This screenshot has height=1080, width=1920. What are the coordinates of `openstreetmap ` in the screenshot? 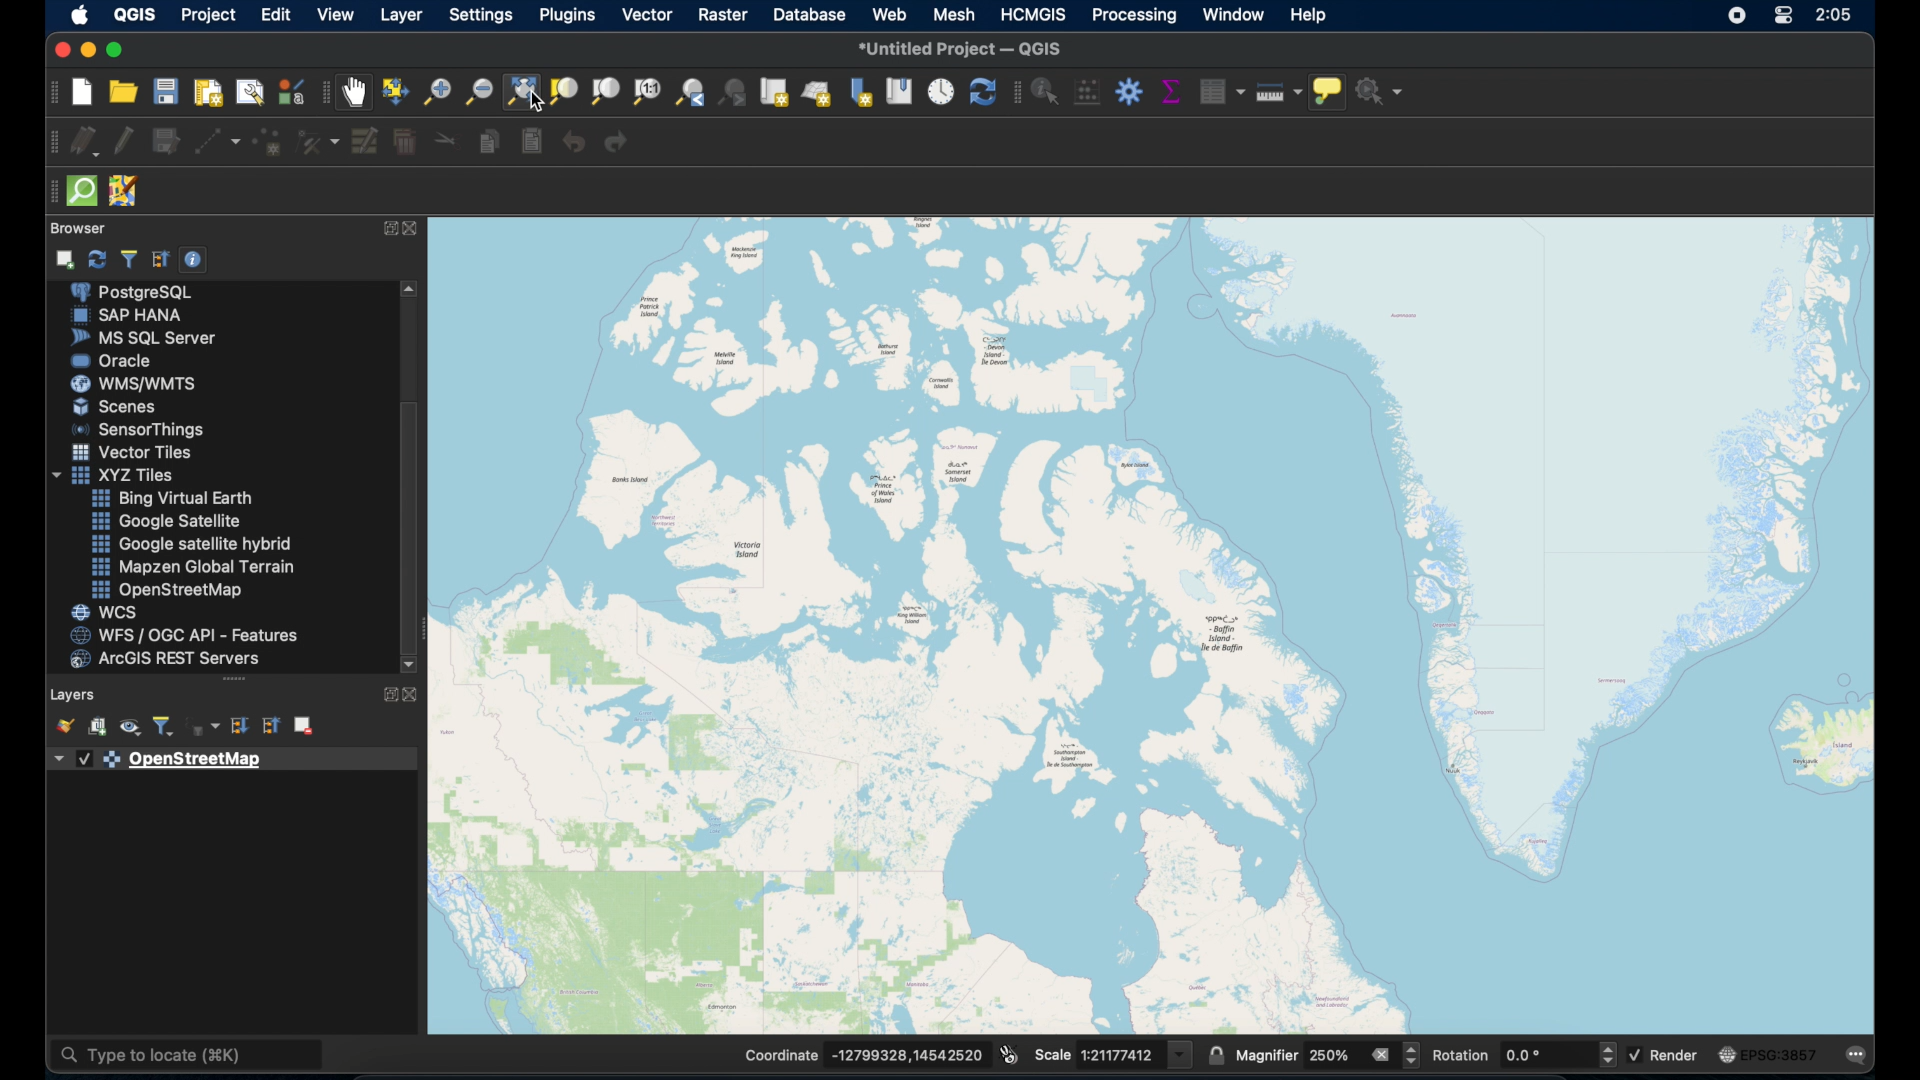 It's located at (201, 762).